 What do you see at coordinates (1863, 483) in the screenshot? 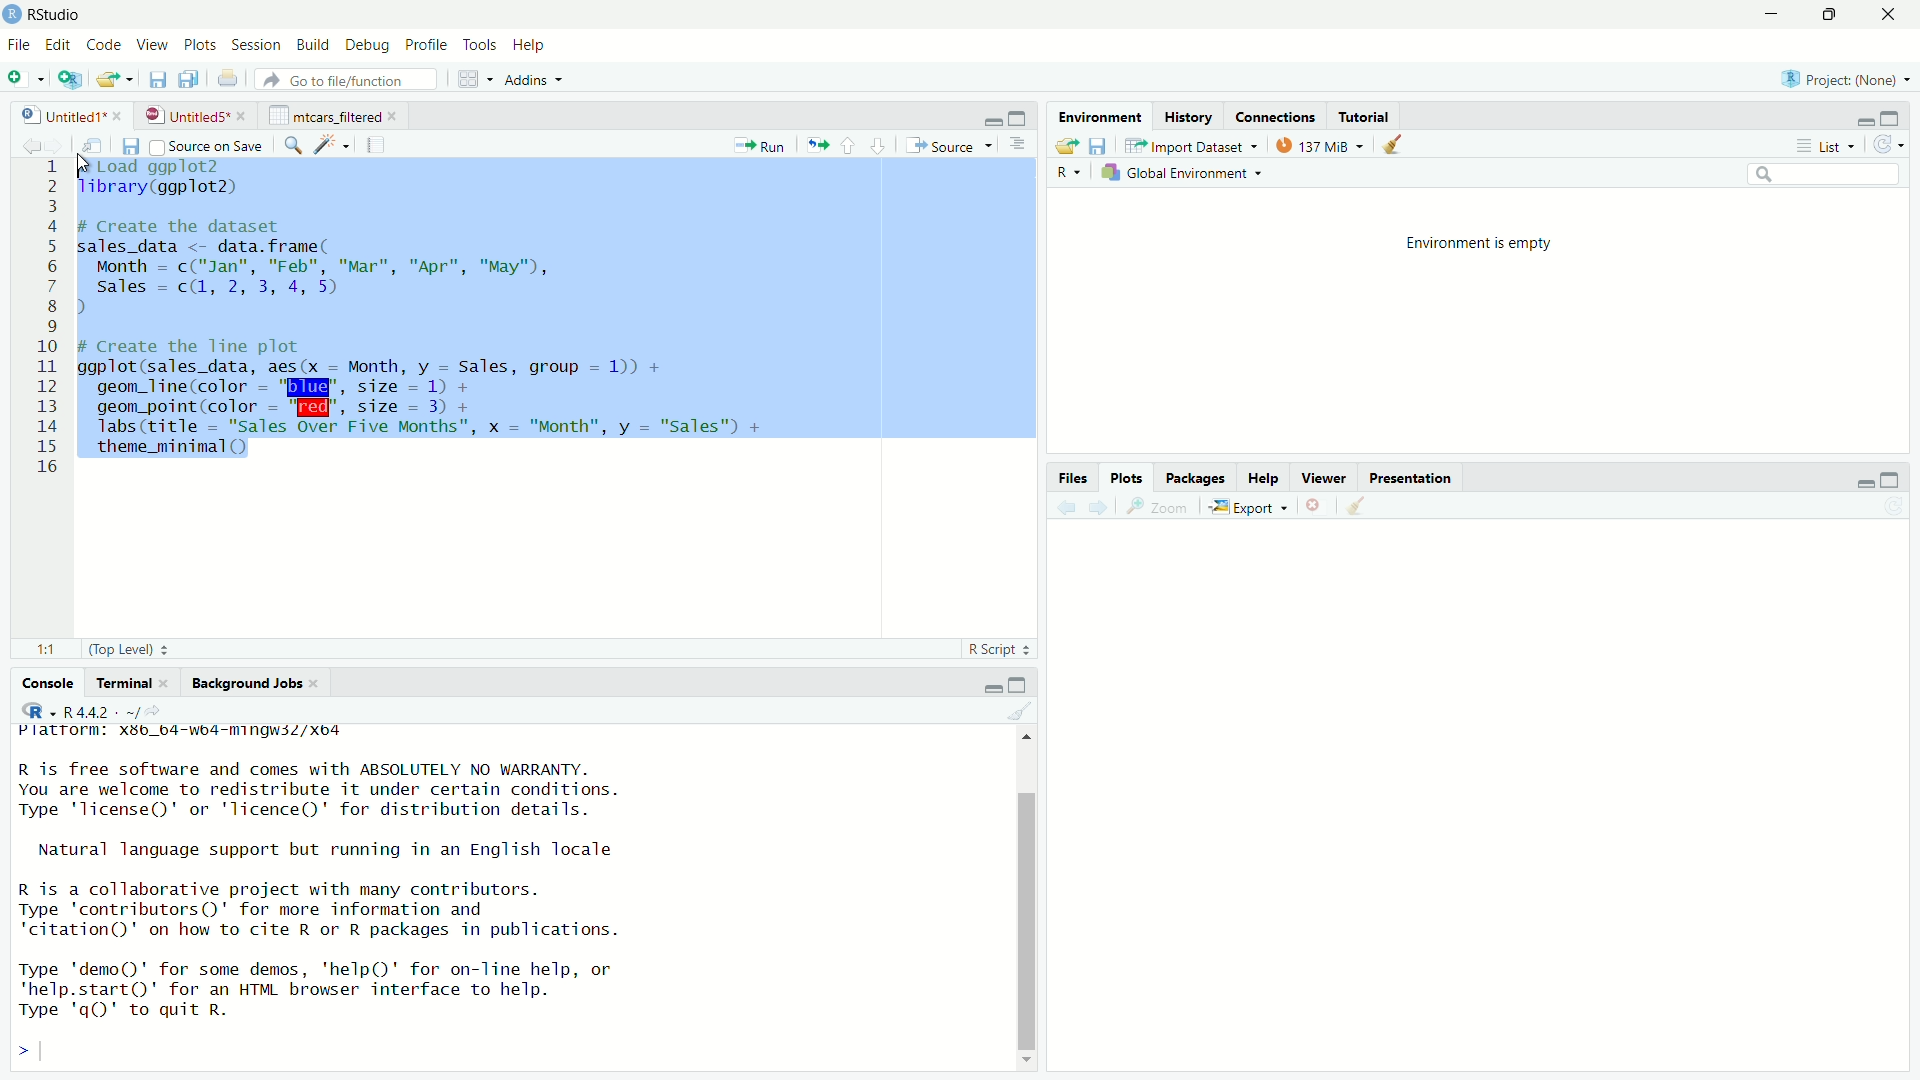
I see `minimize` at bounding box center [1863, 483].